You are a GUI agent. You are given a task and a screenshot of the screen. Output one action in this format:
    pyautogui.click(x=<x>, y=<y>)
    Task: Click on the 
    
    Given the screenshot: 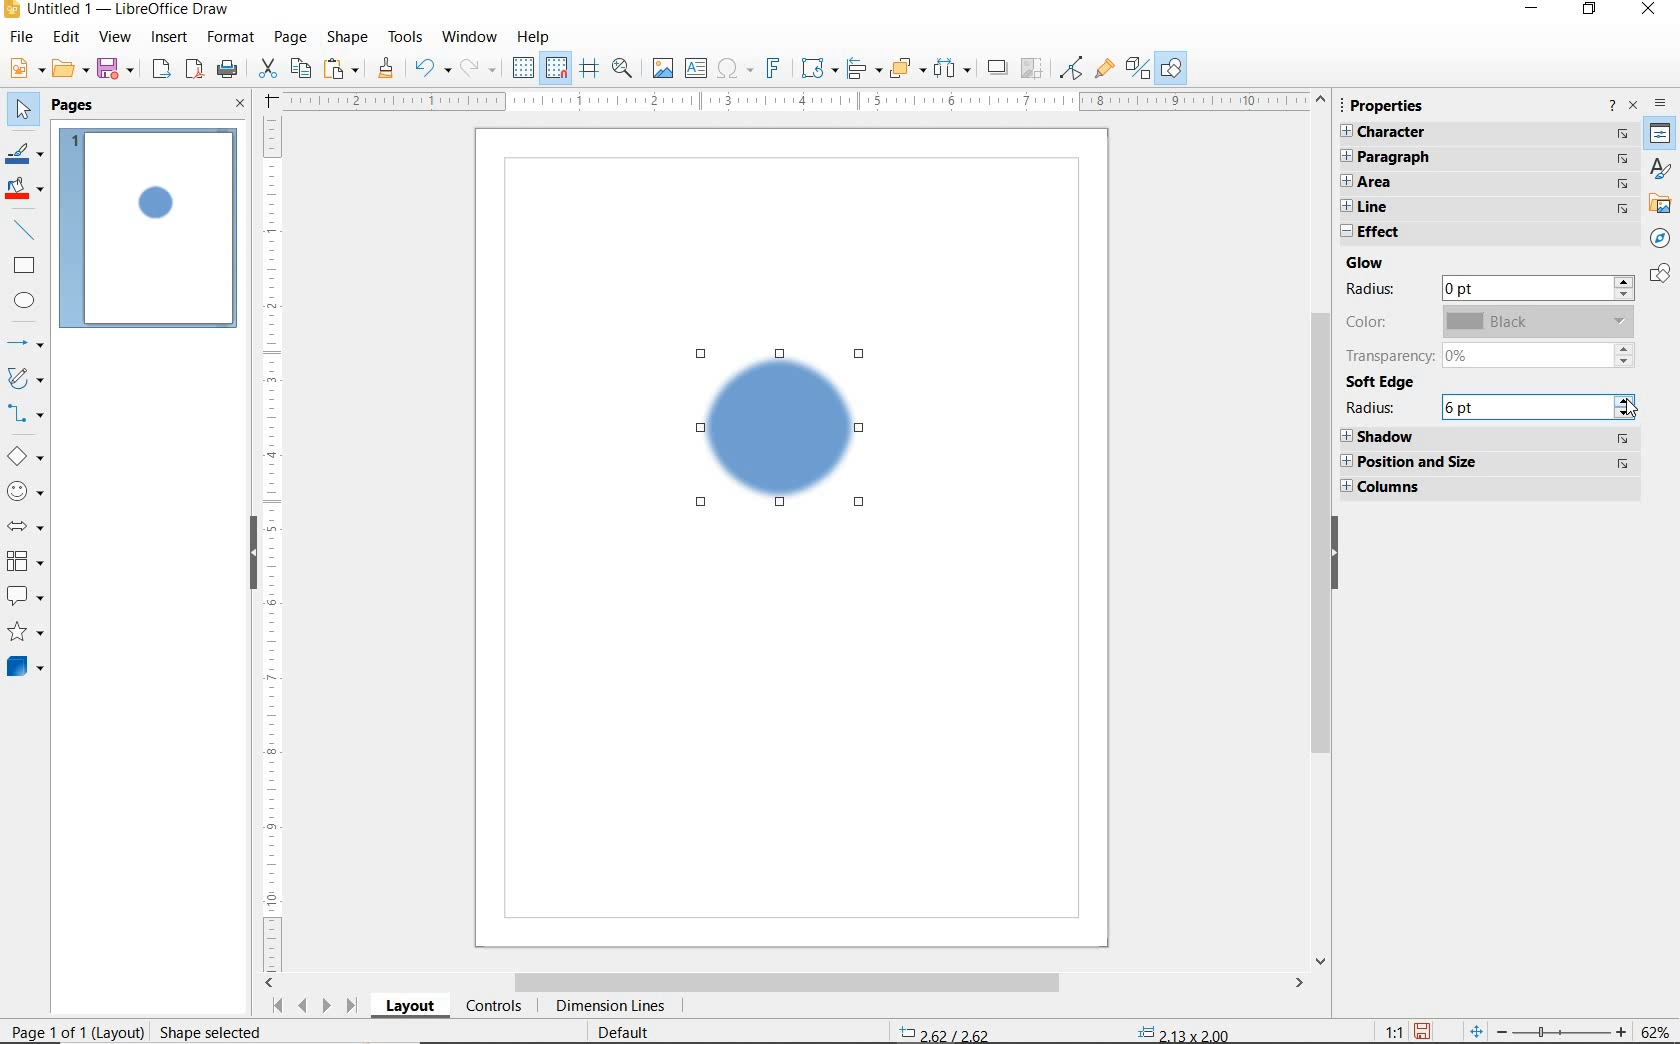 What is the action you would take?
    pyautogui.click(x=592, y=70)
    